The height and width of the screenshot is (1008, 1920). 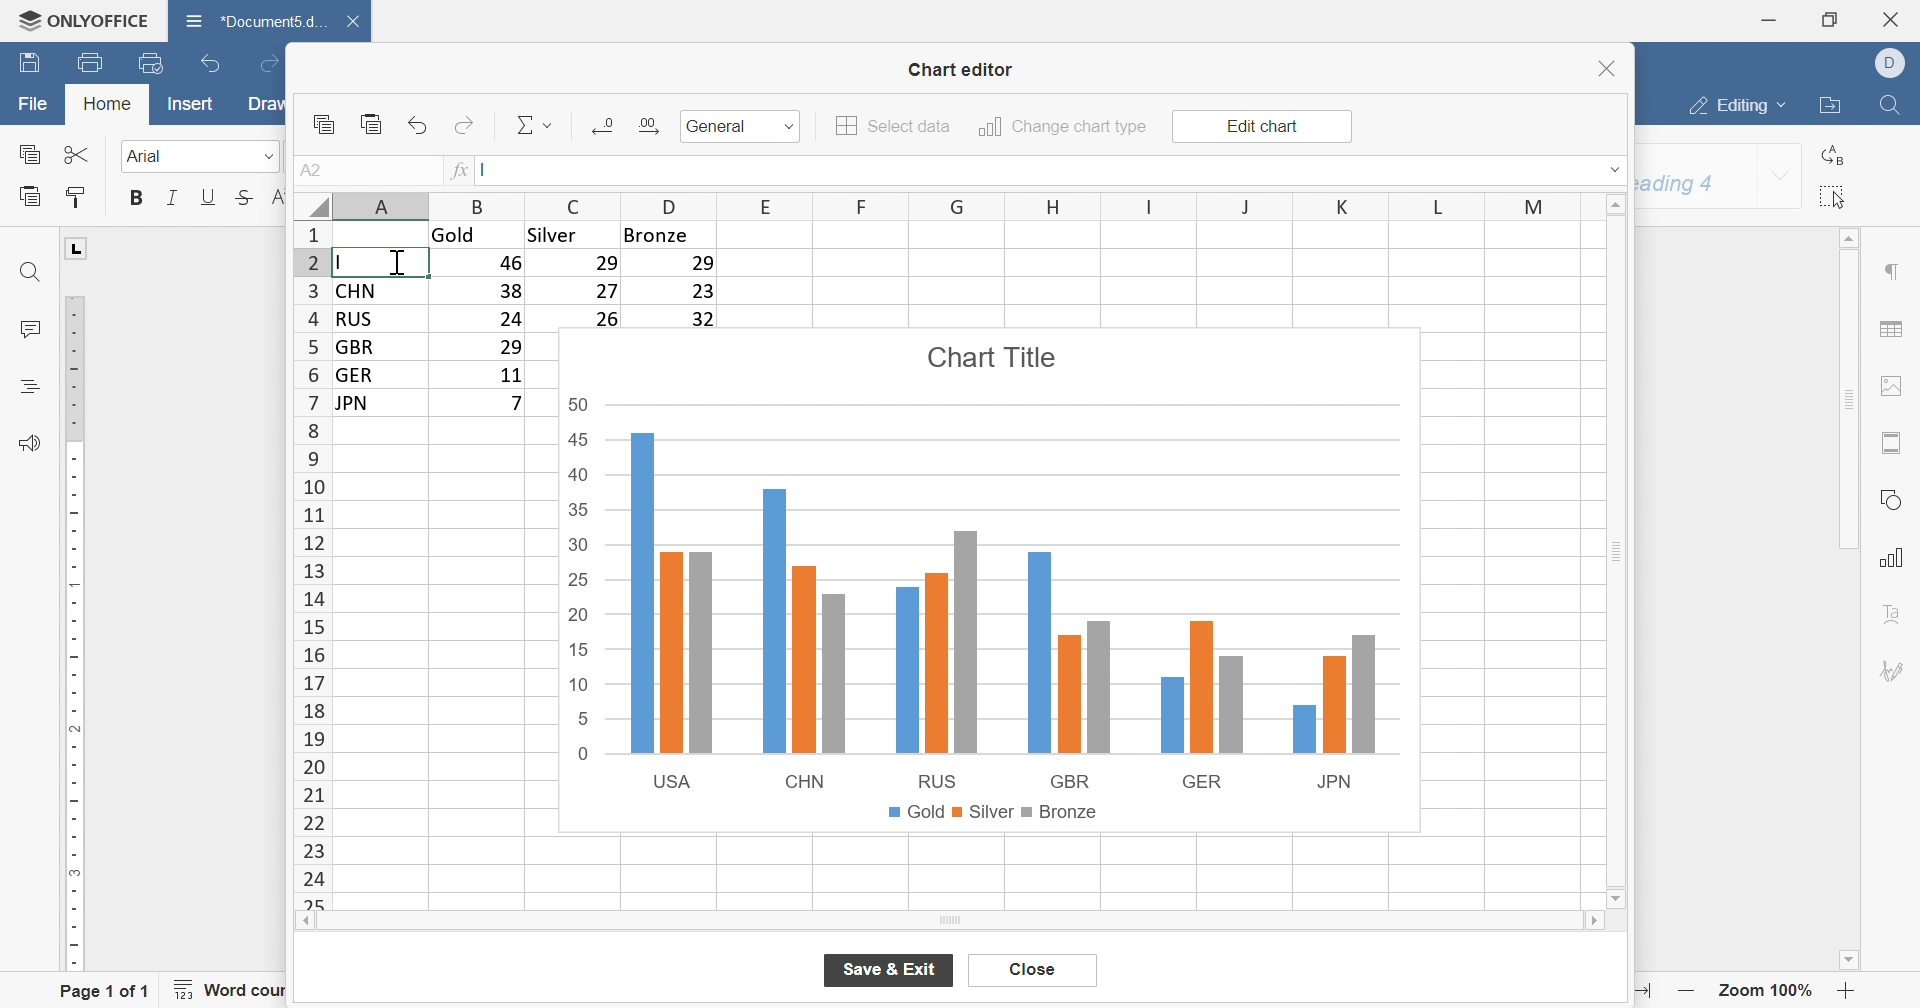 What do you see at coordinates (951, 922) in the screenshot?
I see `scroll bar` at bounding box center [951, 922].